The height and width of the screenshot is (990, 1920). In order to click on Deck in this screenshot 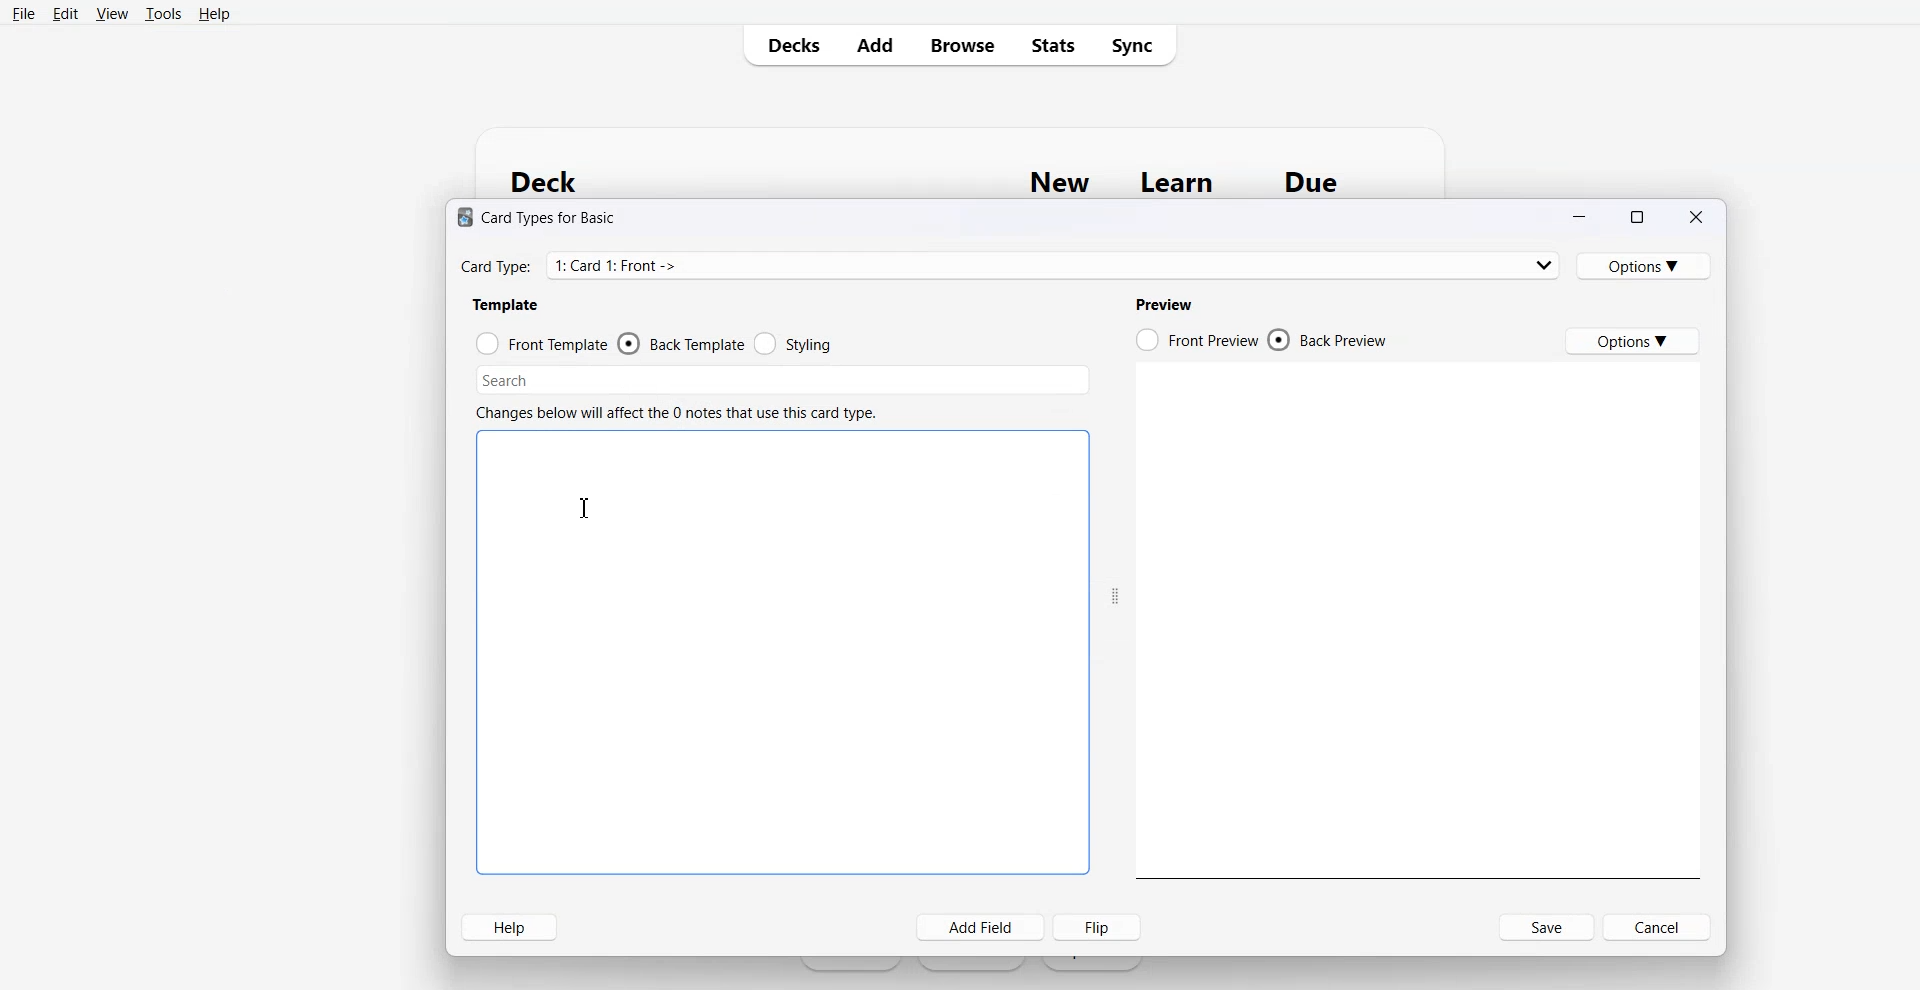, I will do `click(554, 181)`.